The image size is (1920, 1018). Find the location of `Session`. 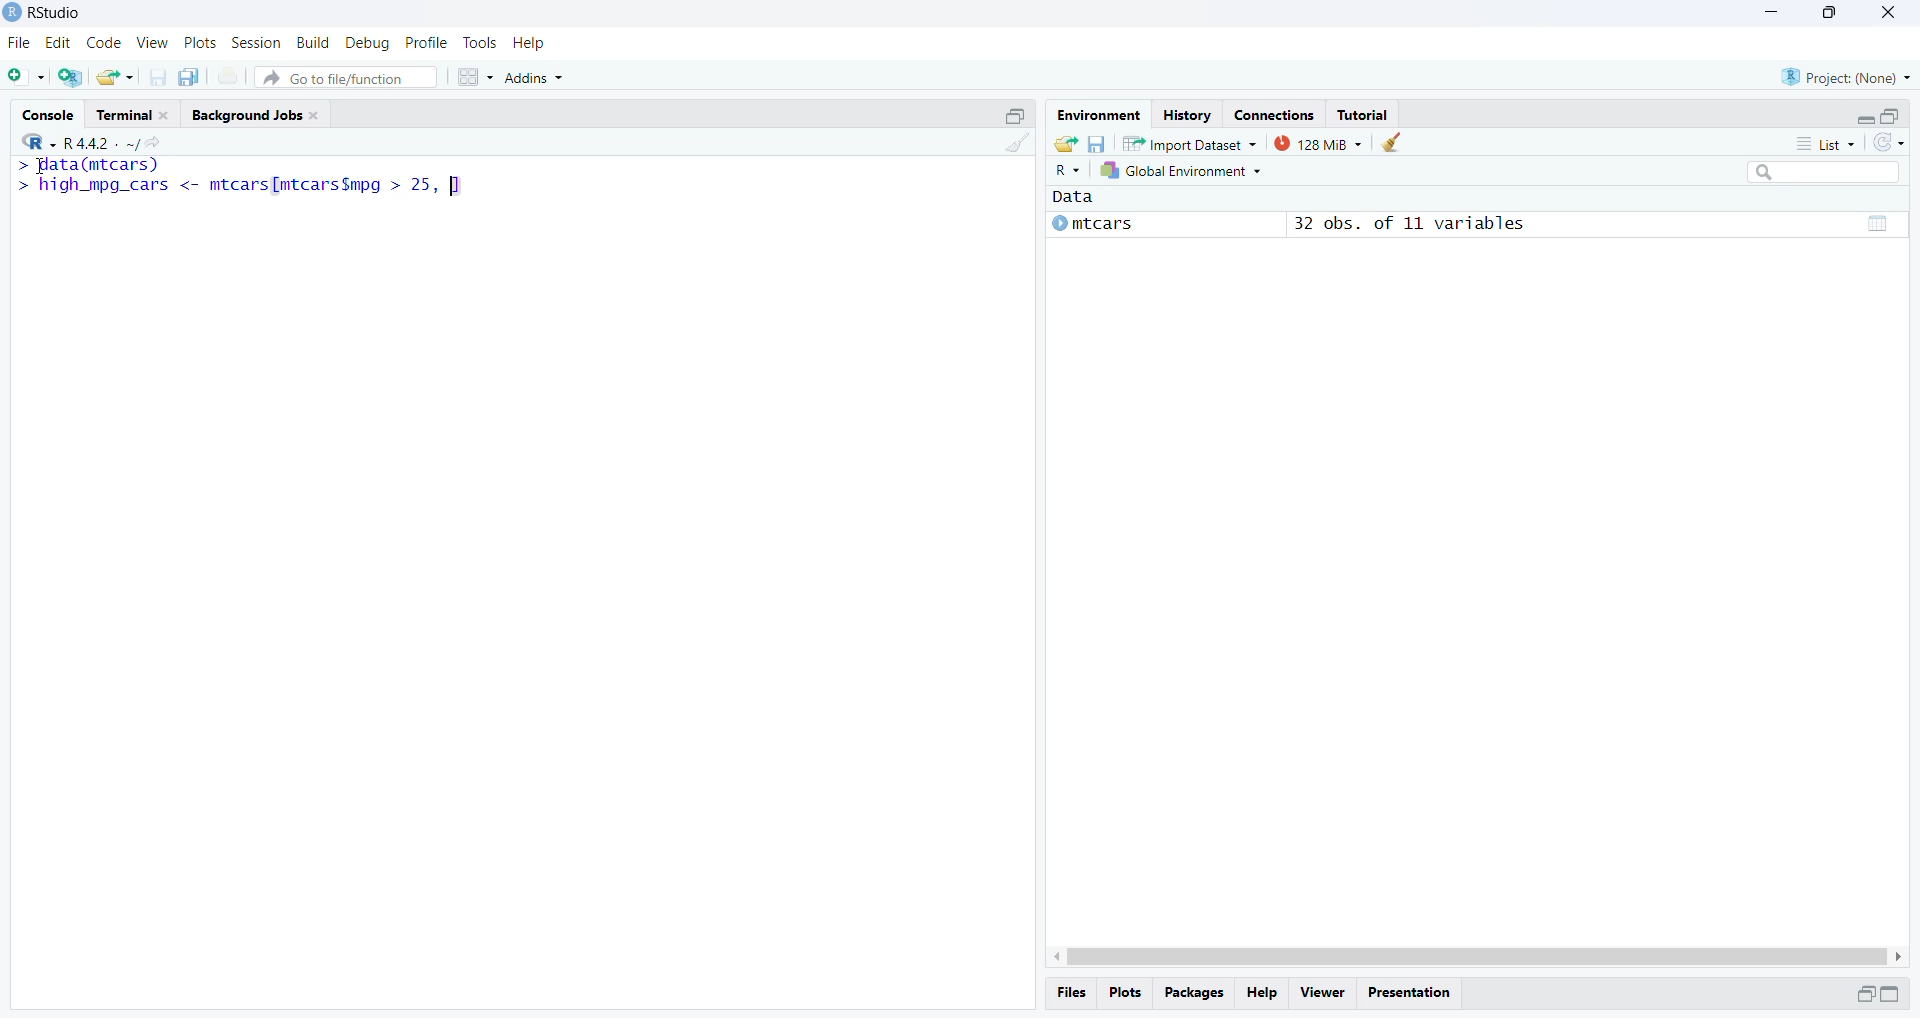

Session is located at coordinates (256, 42).